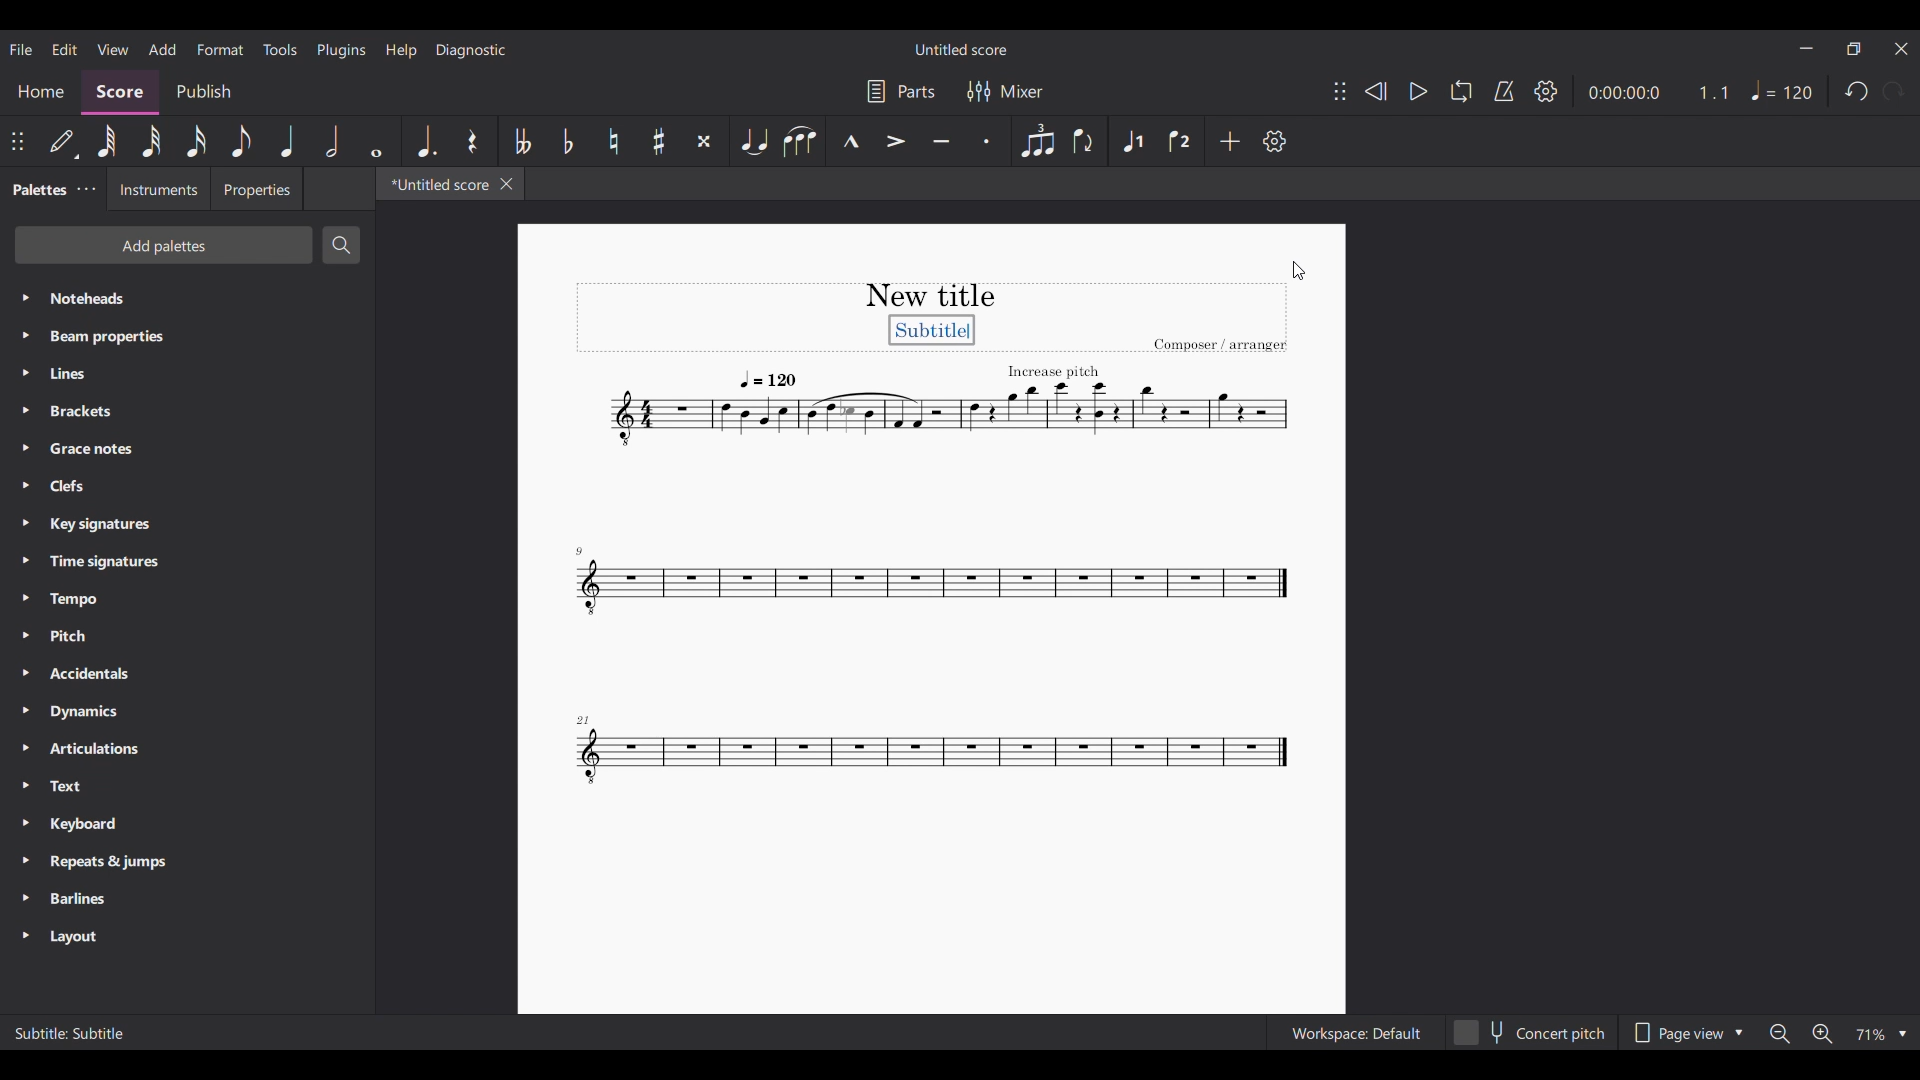 Image resolution: width=1920 pixels, height=1080 pixels. Describe the element at coordinates (1806, 48) in the screenshot. I see `Minimize` at that location.